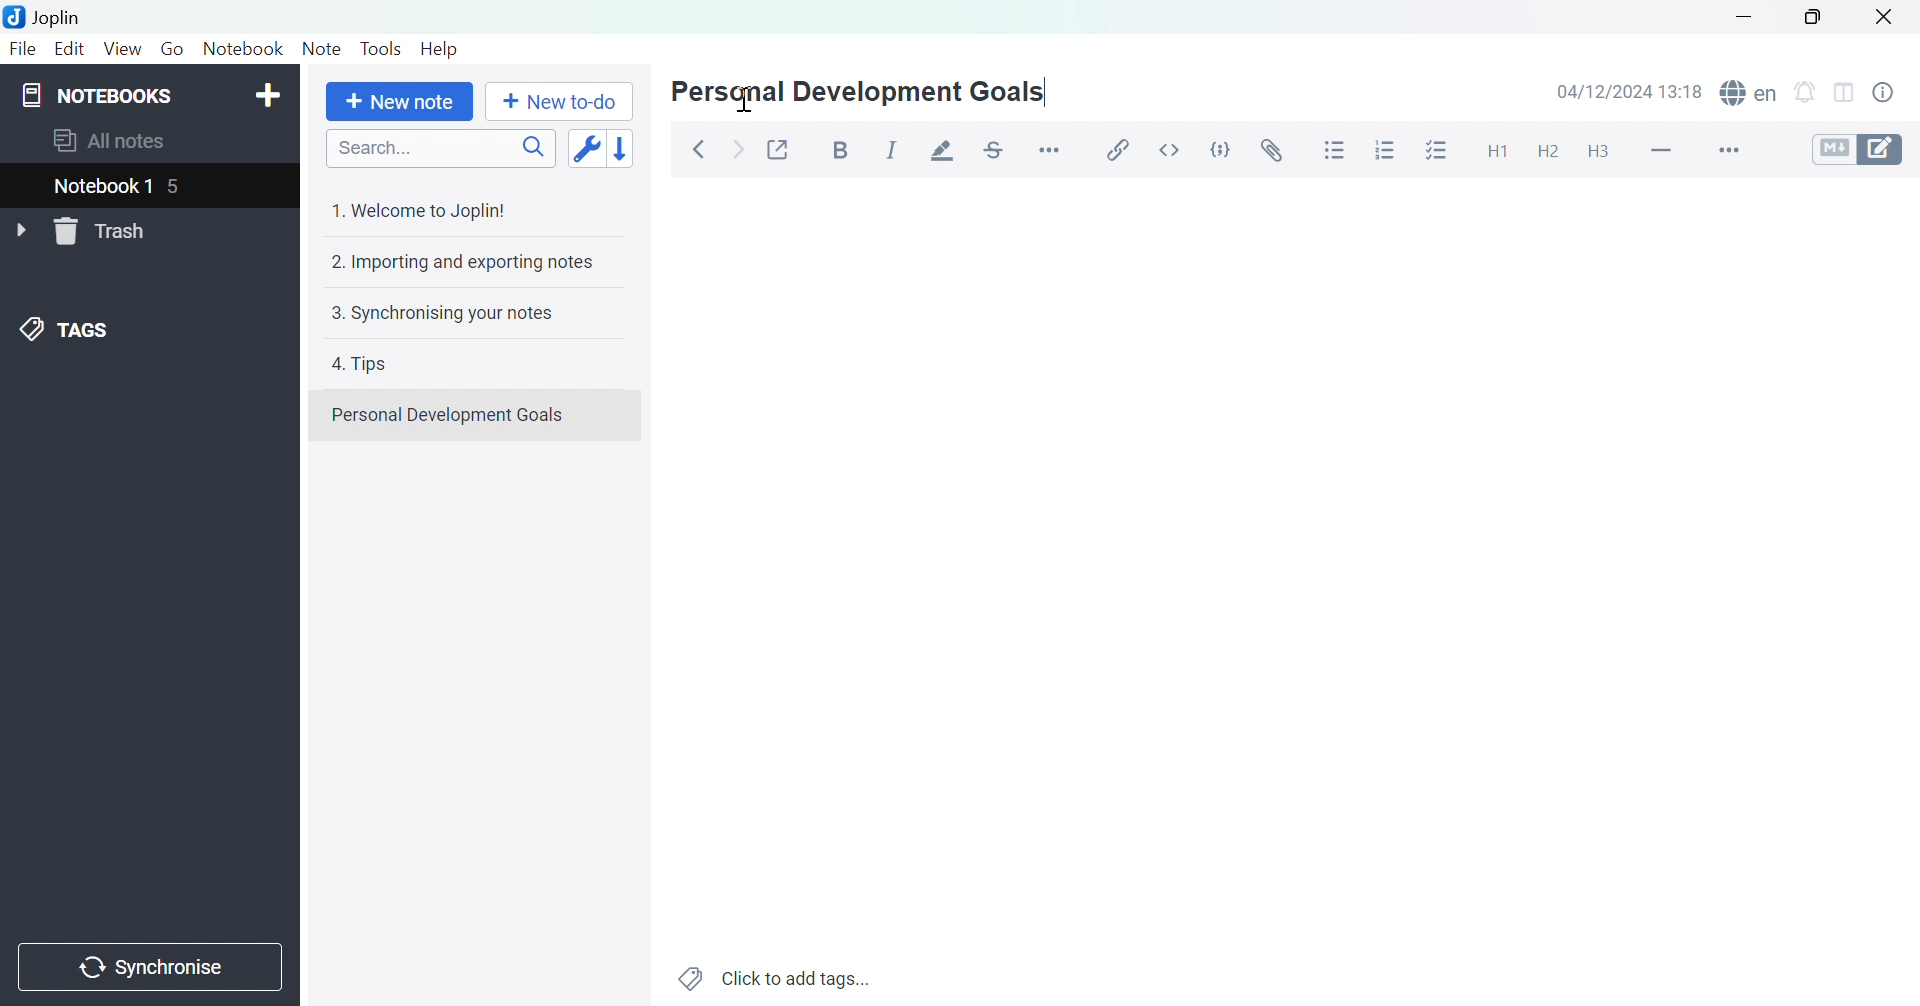  What do you see at coordinates (1433, 152) in the screenshot?
I see `Checkbox list` at bounding box center [1433, 152].